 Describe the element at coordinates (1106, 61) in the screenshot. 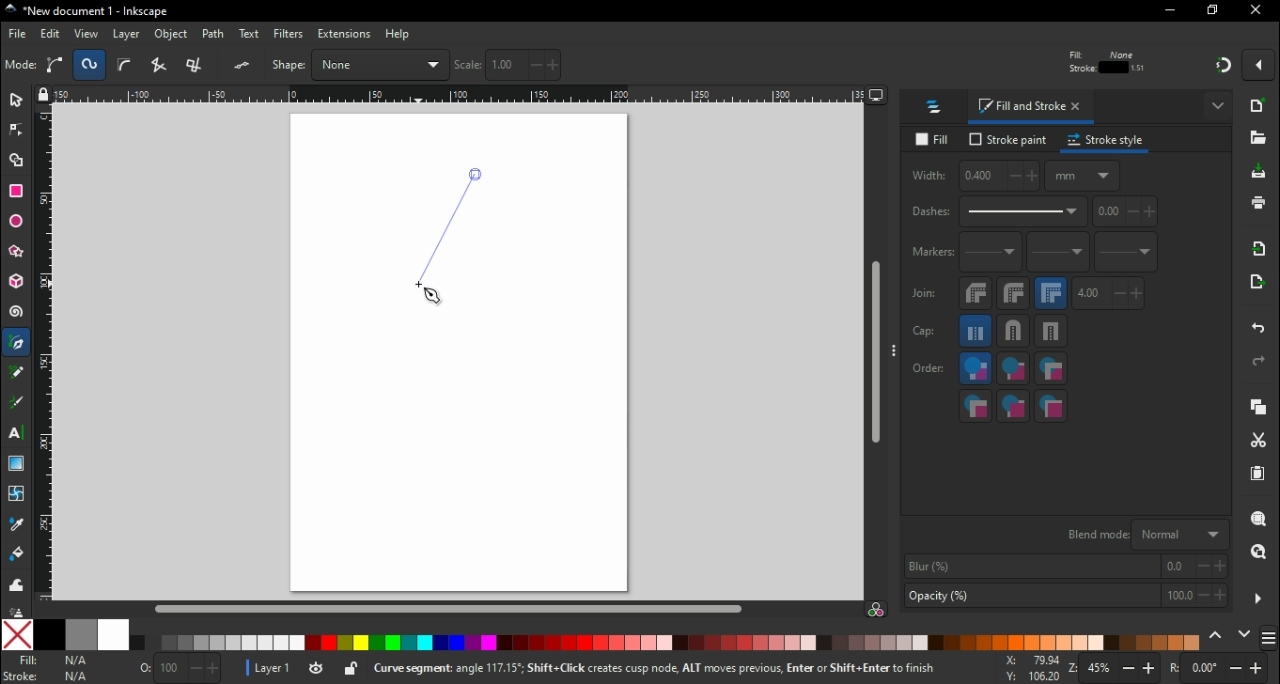

I see `stroke and fill details` at that location.